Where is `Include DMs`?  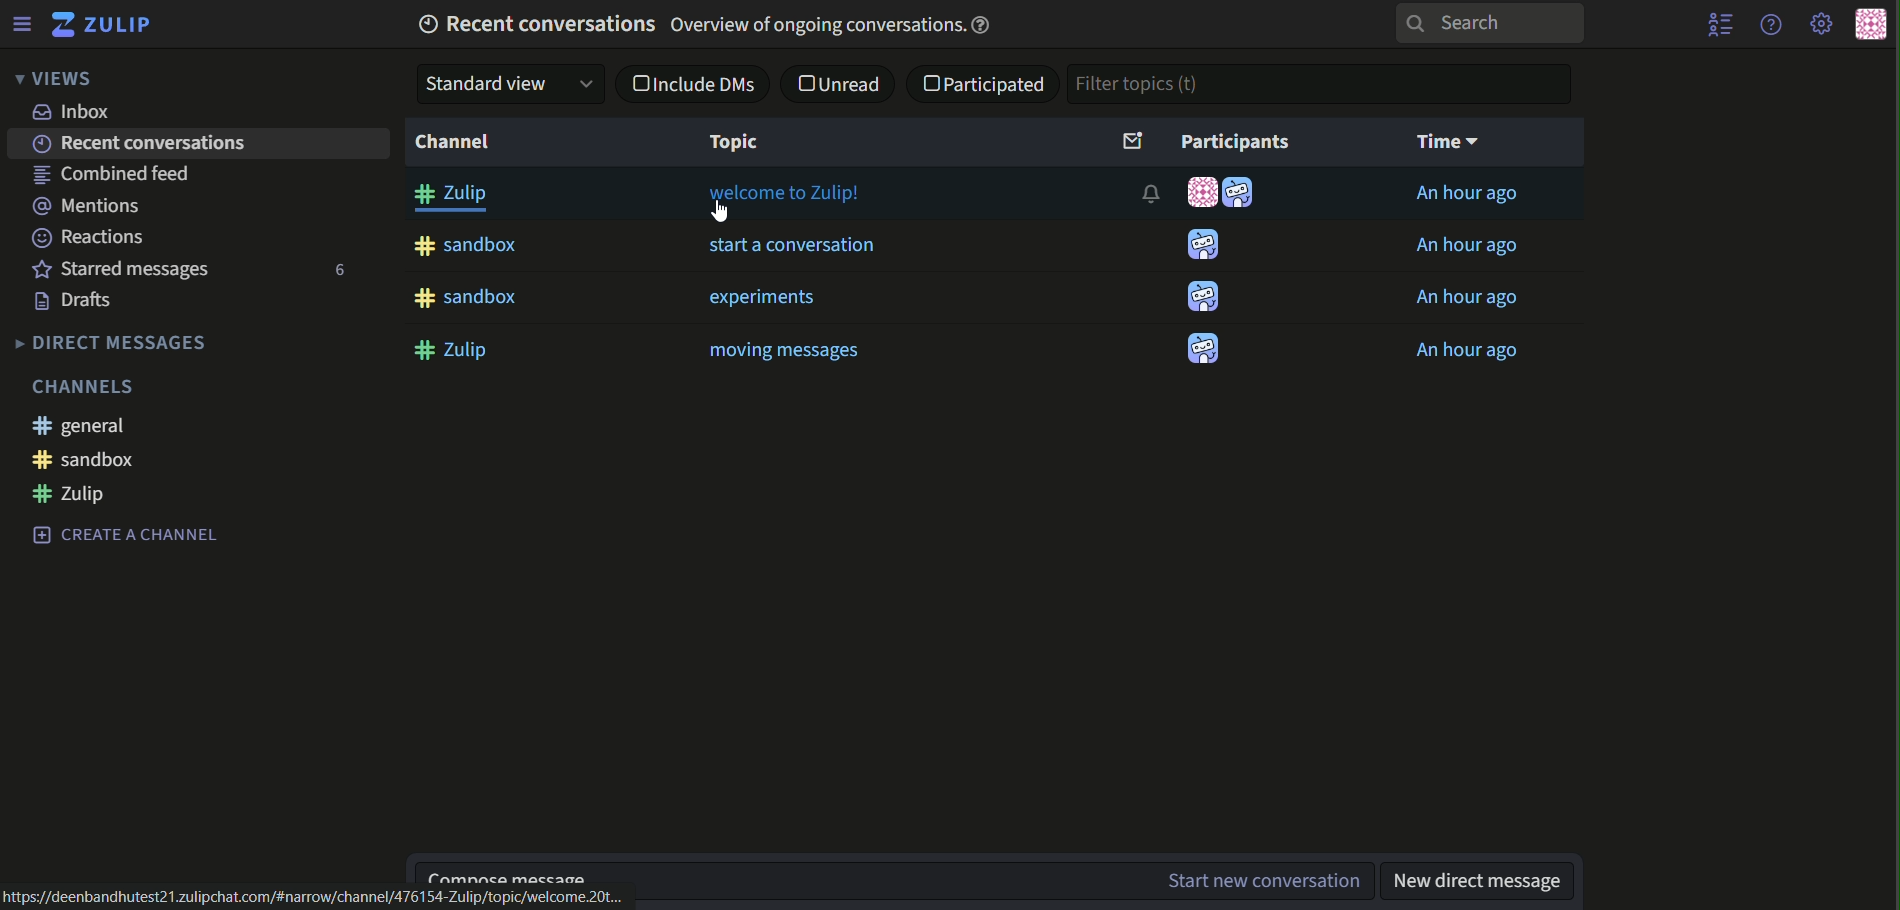 Include DMs is located at coordinates (706, 85).